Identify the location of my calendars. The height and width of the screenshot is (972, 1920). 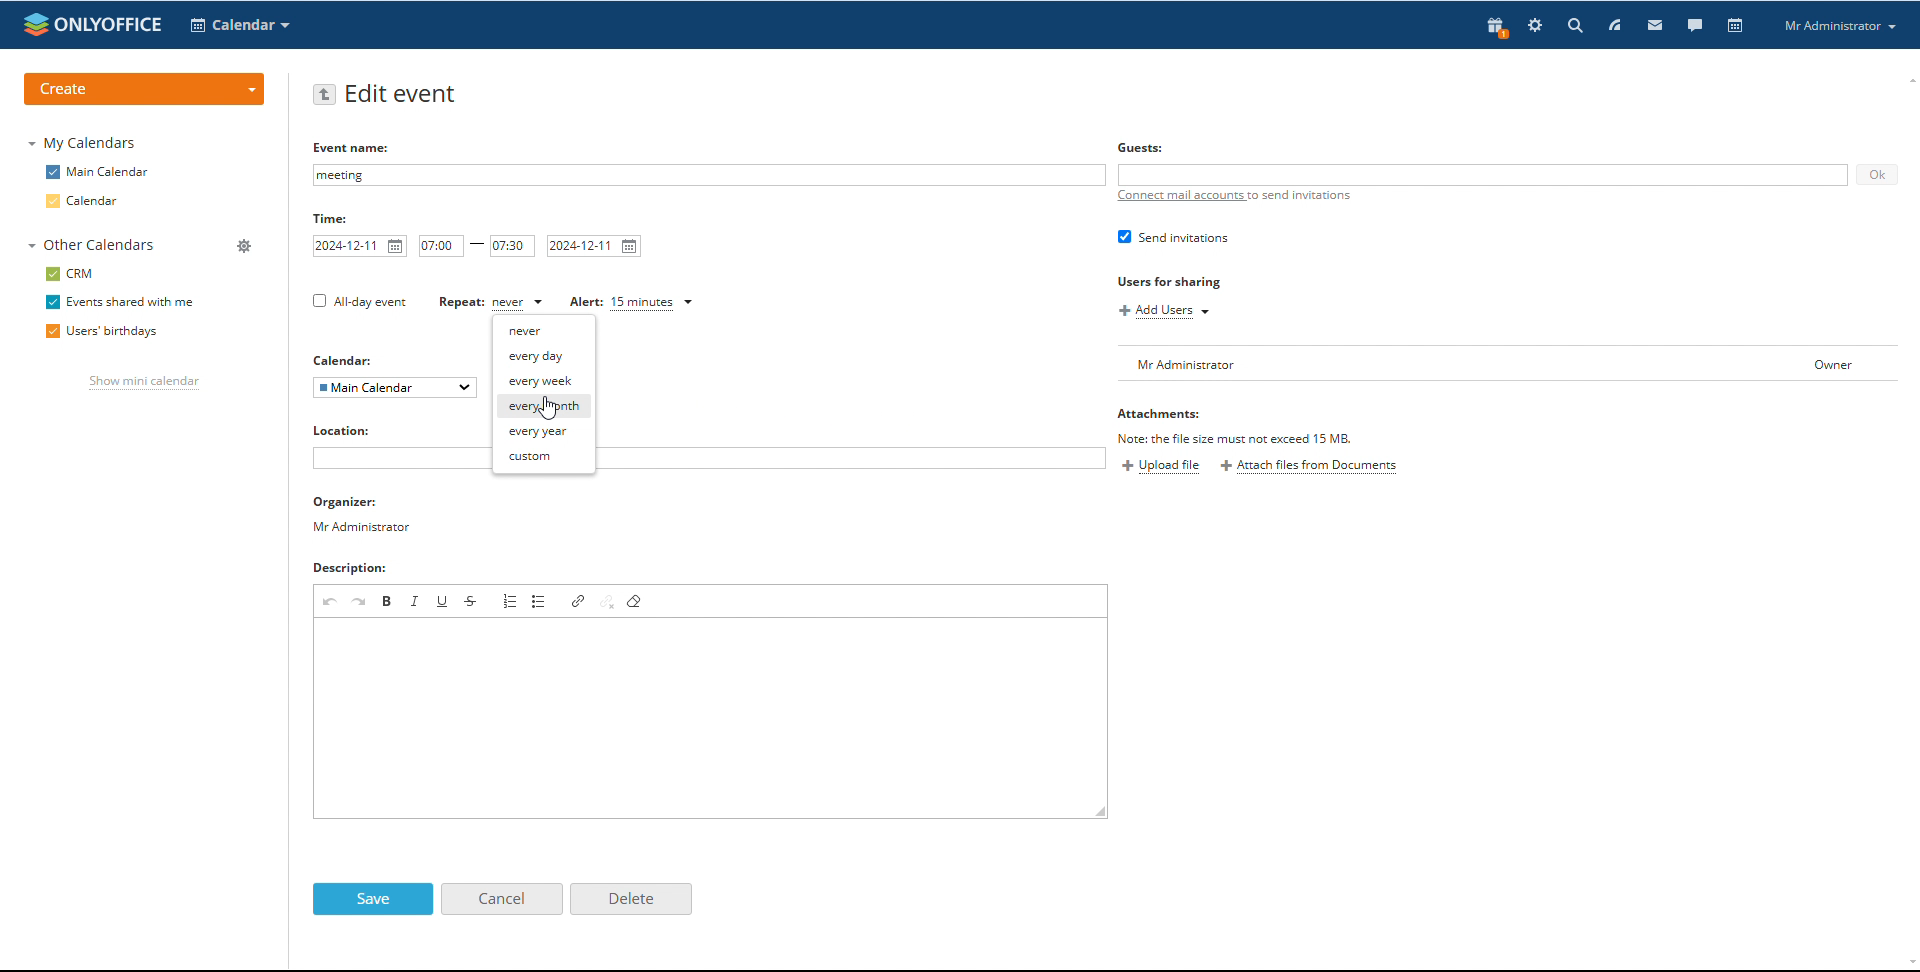
(81, 142).